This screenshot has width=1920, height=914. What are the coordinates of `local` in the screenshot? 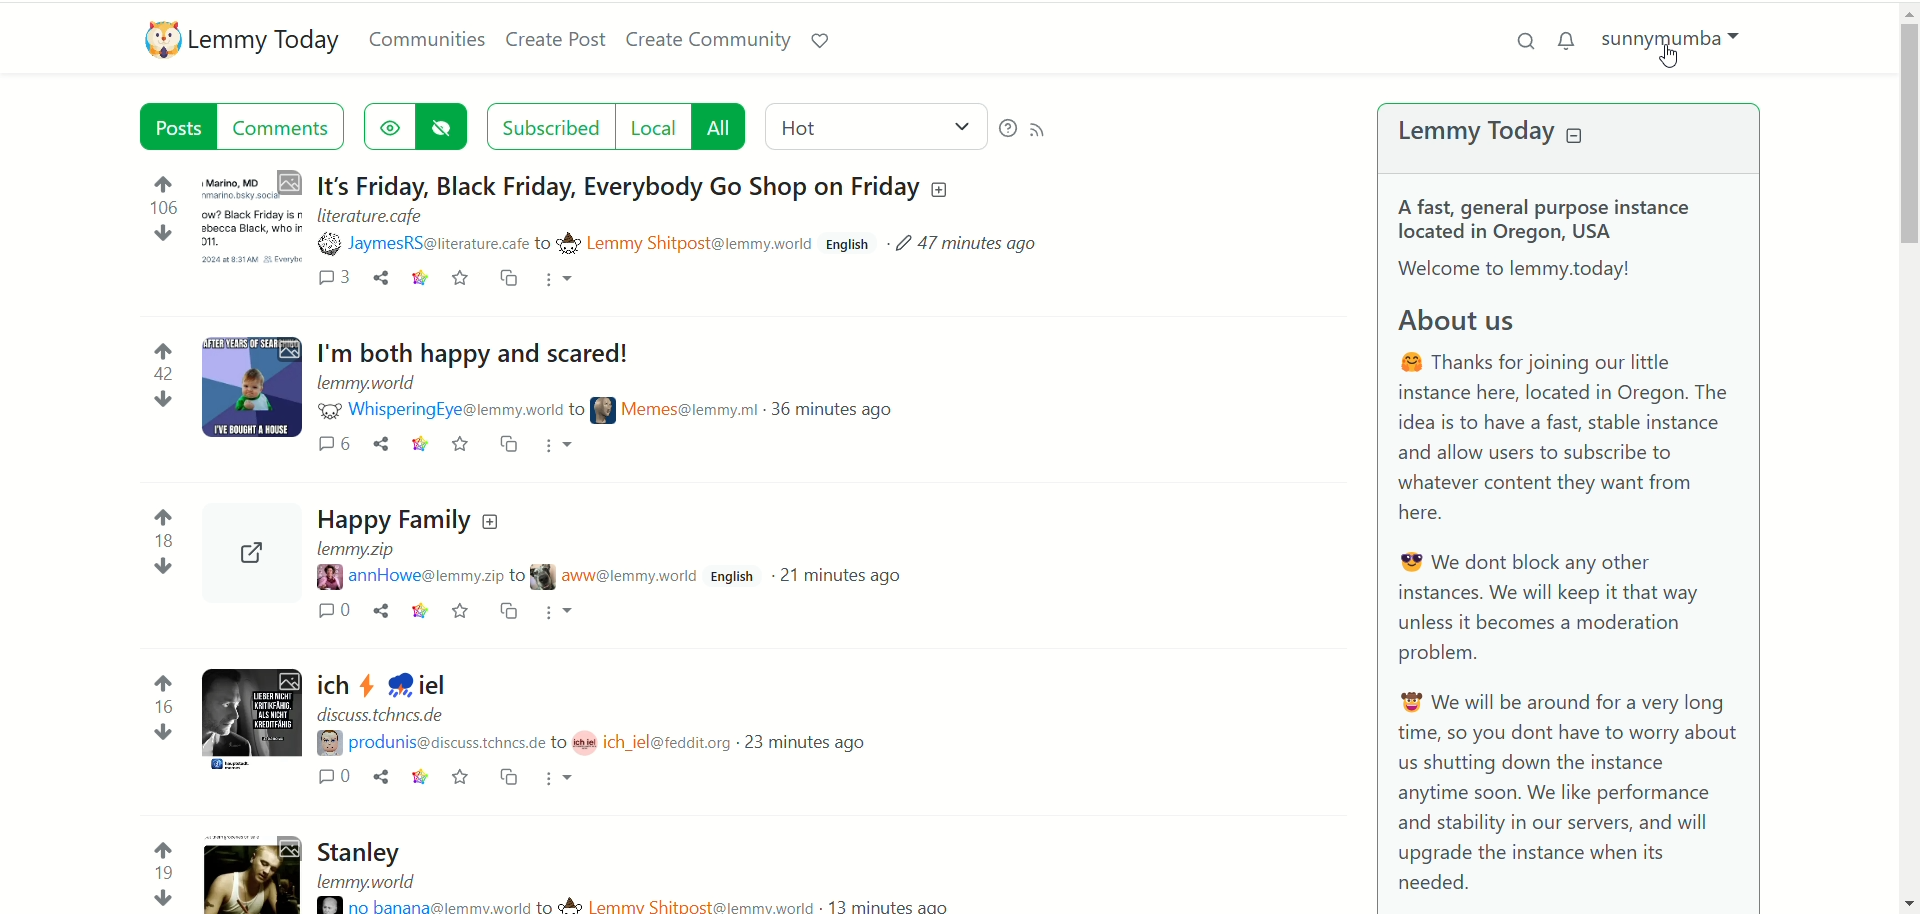 It's located at (652, 127).